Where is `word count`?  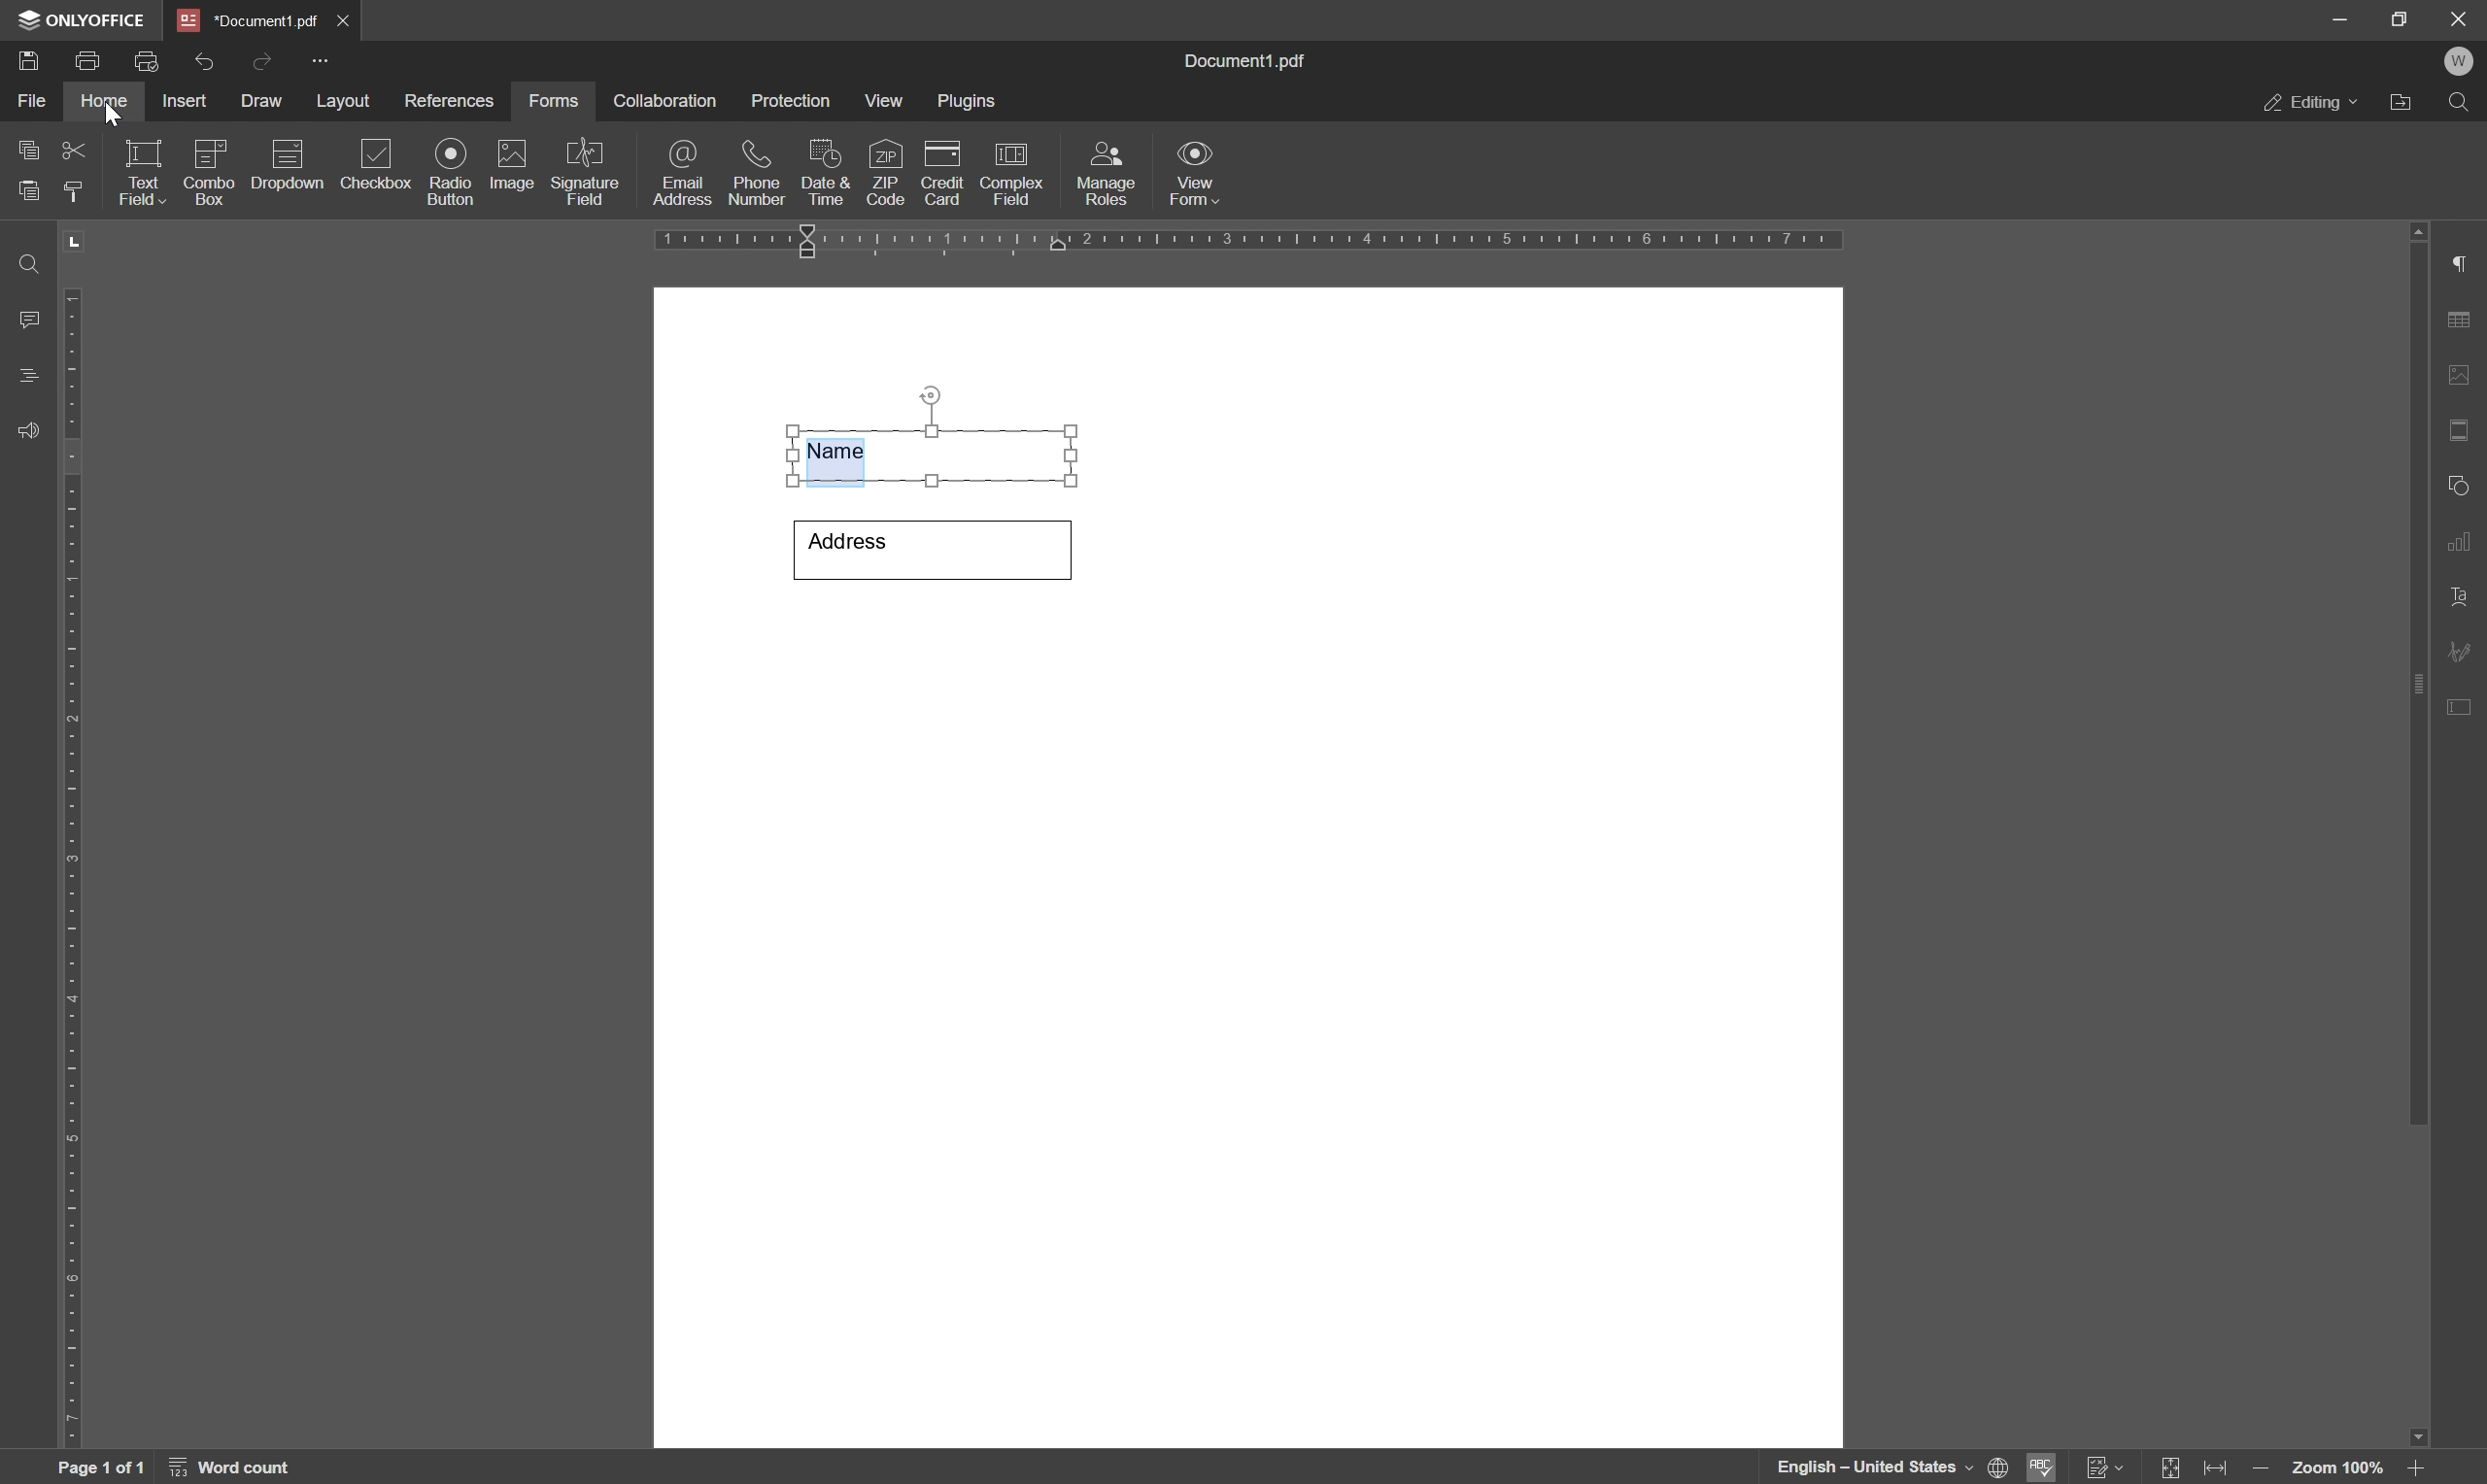
word count is located at coordinates (236, 1468).